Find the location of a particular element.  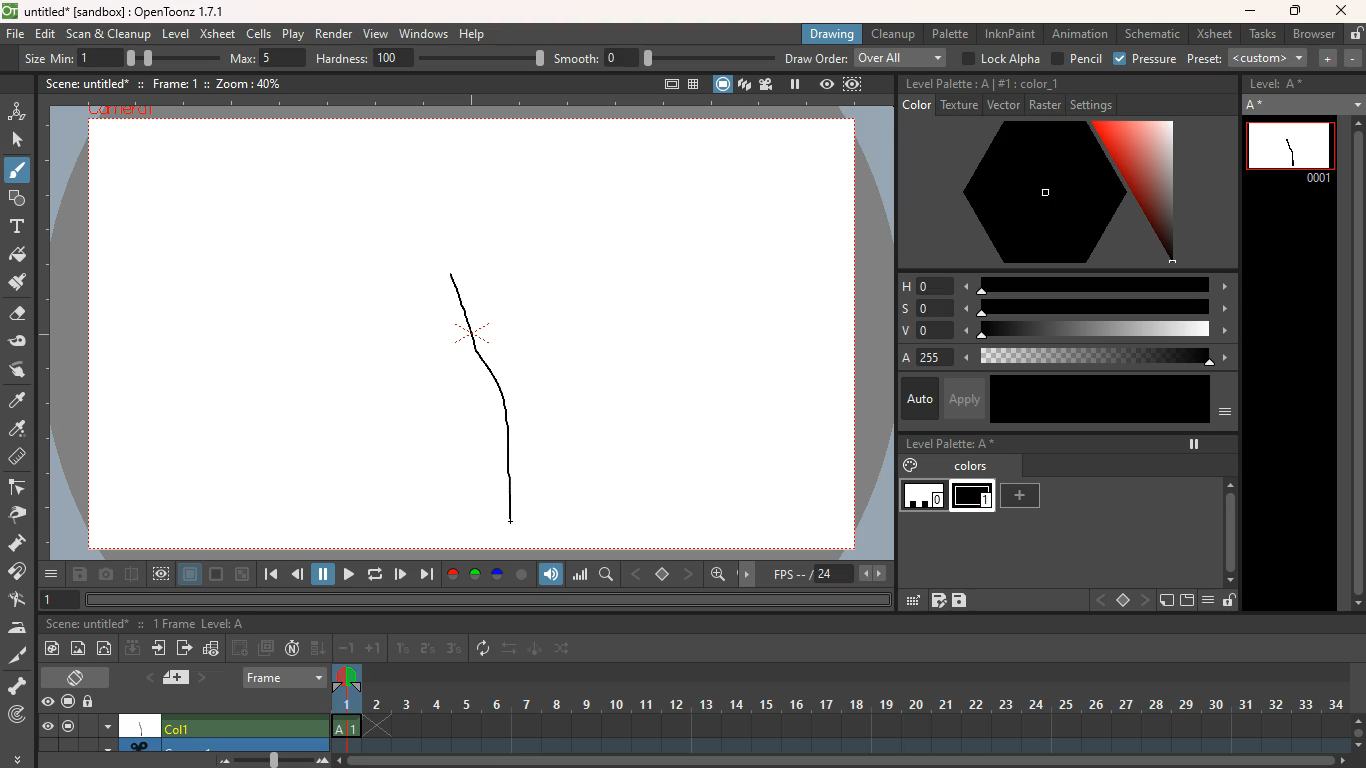

1 is located at coordinates (403, 648).